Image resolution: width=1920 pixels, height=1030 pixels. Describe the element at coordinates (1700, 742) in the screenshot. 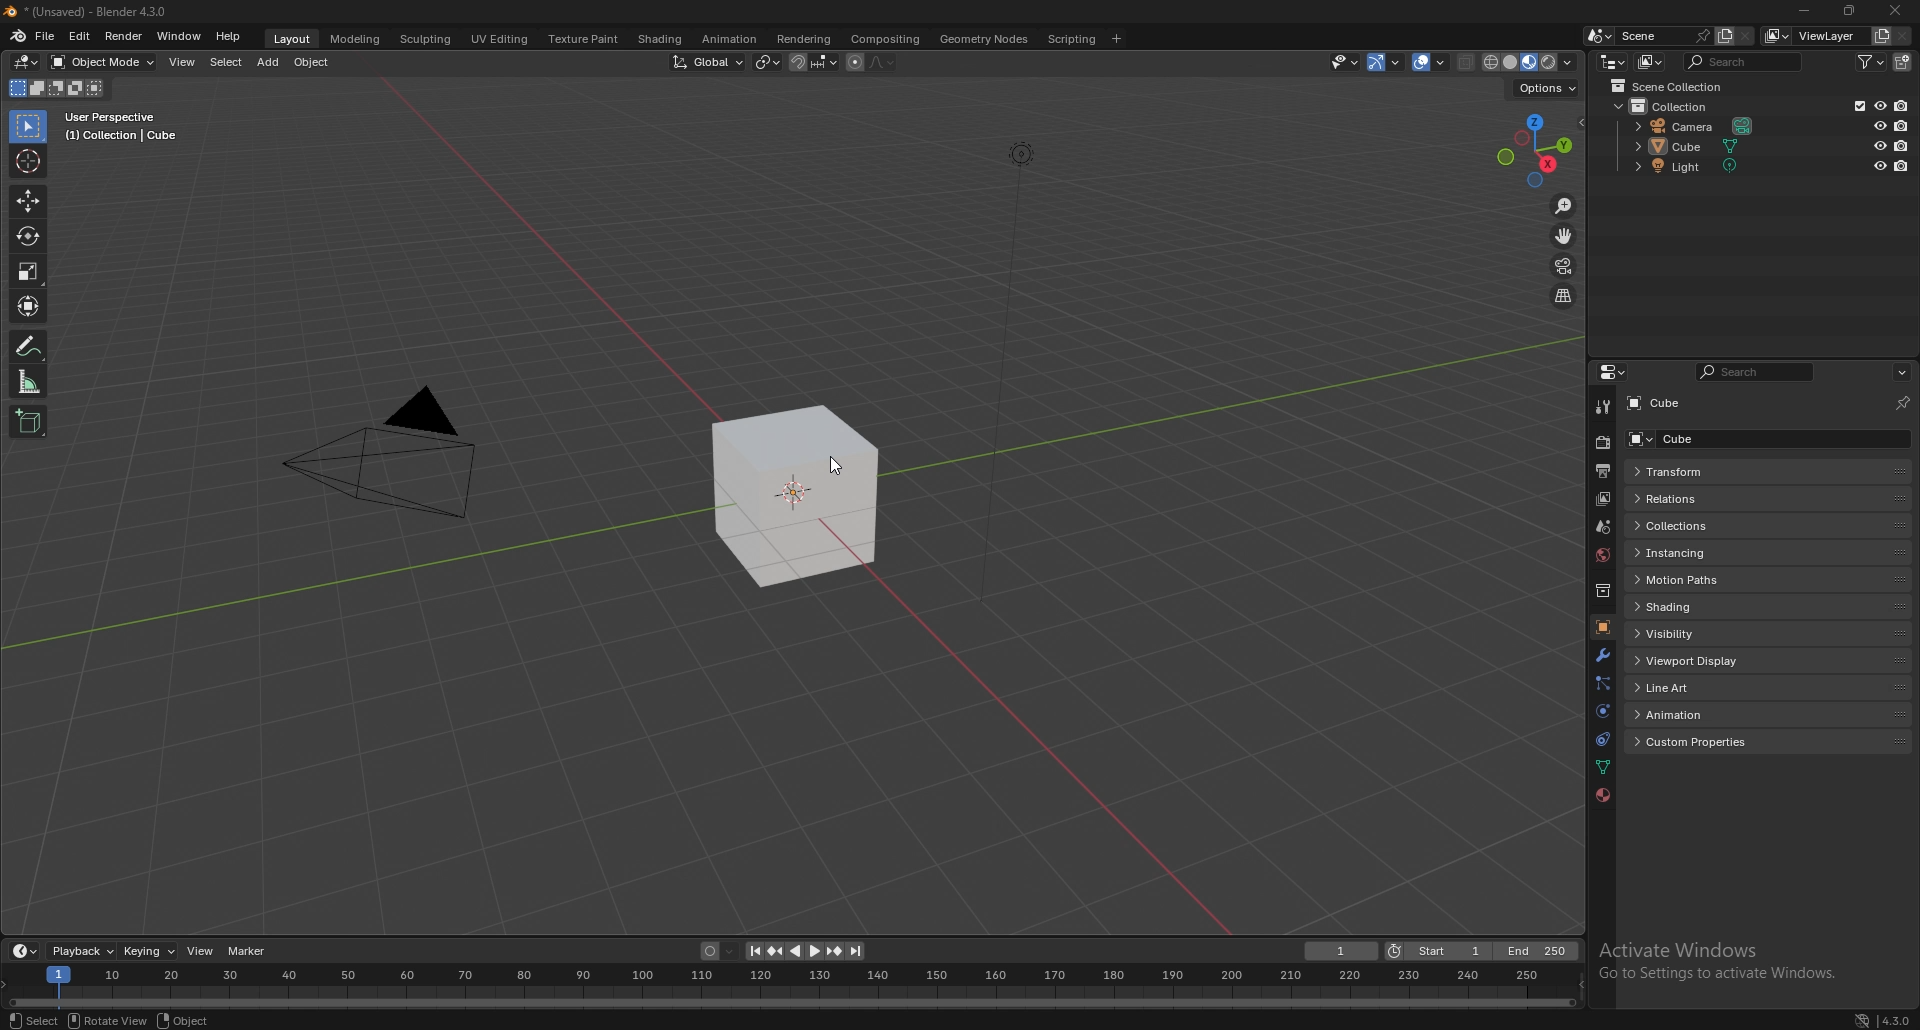

I see `custom properties` at that location.